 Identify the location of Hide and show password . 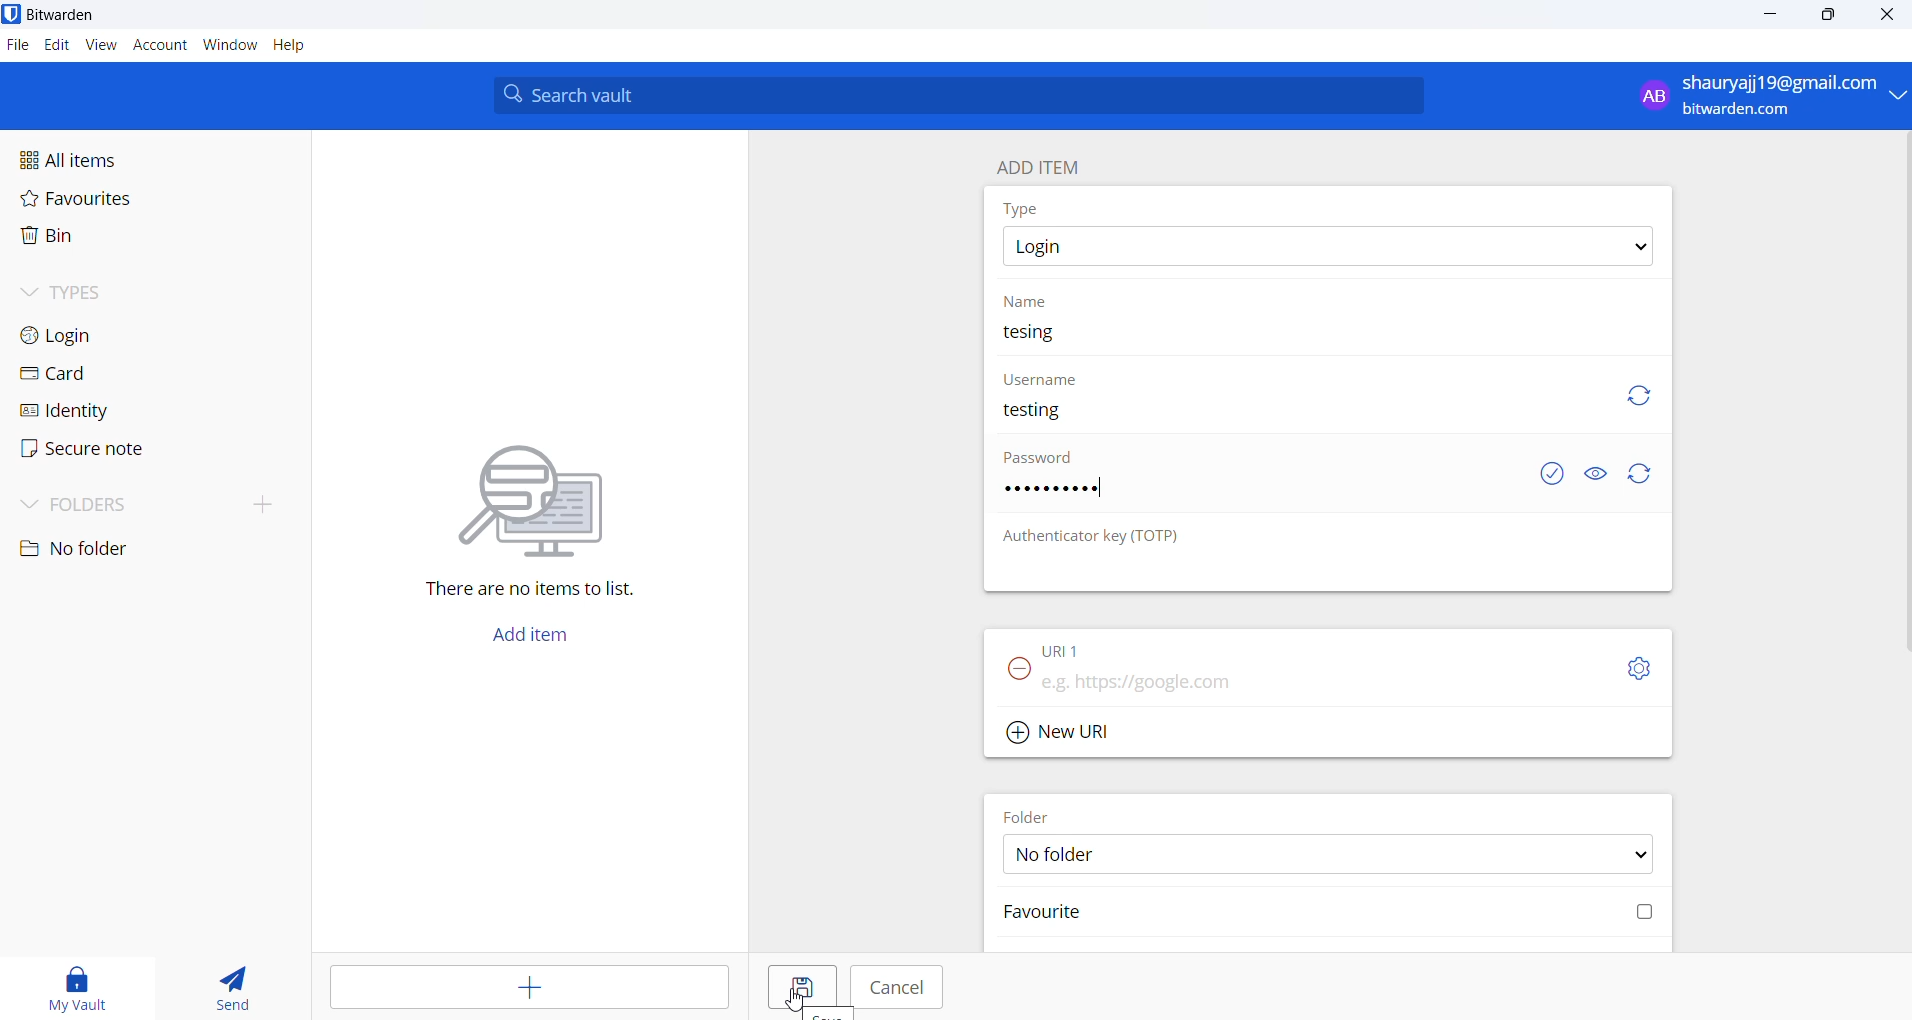
(1595, 474).